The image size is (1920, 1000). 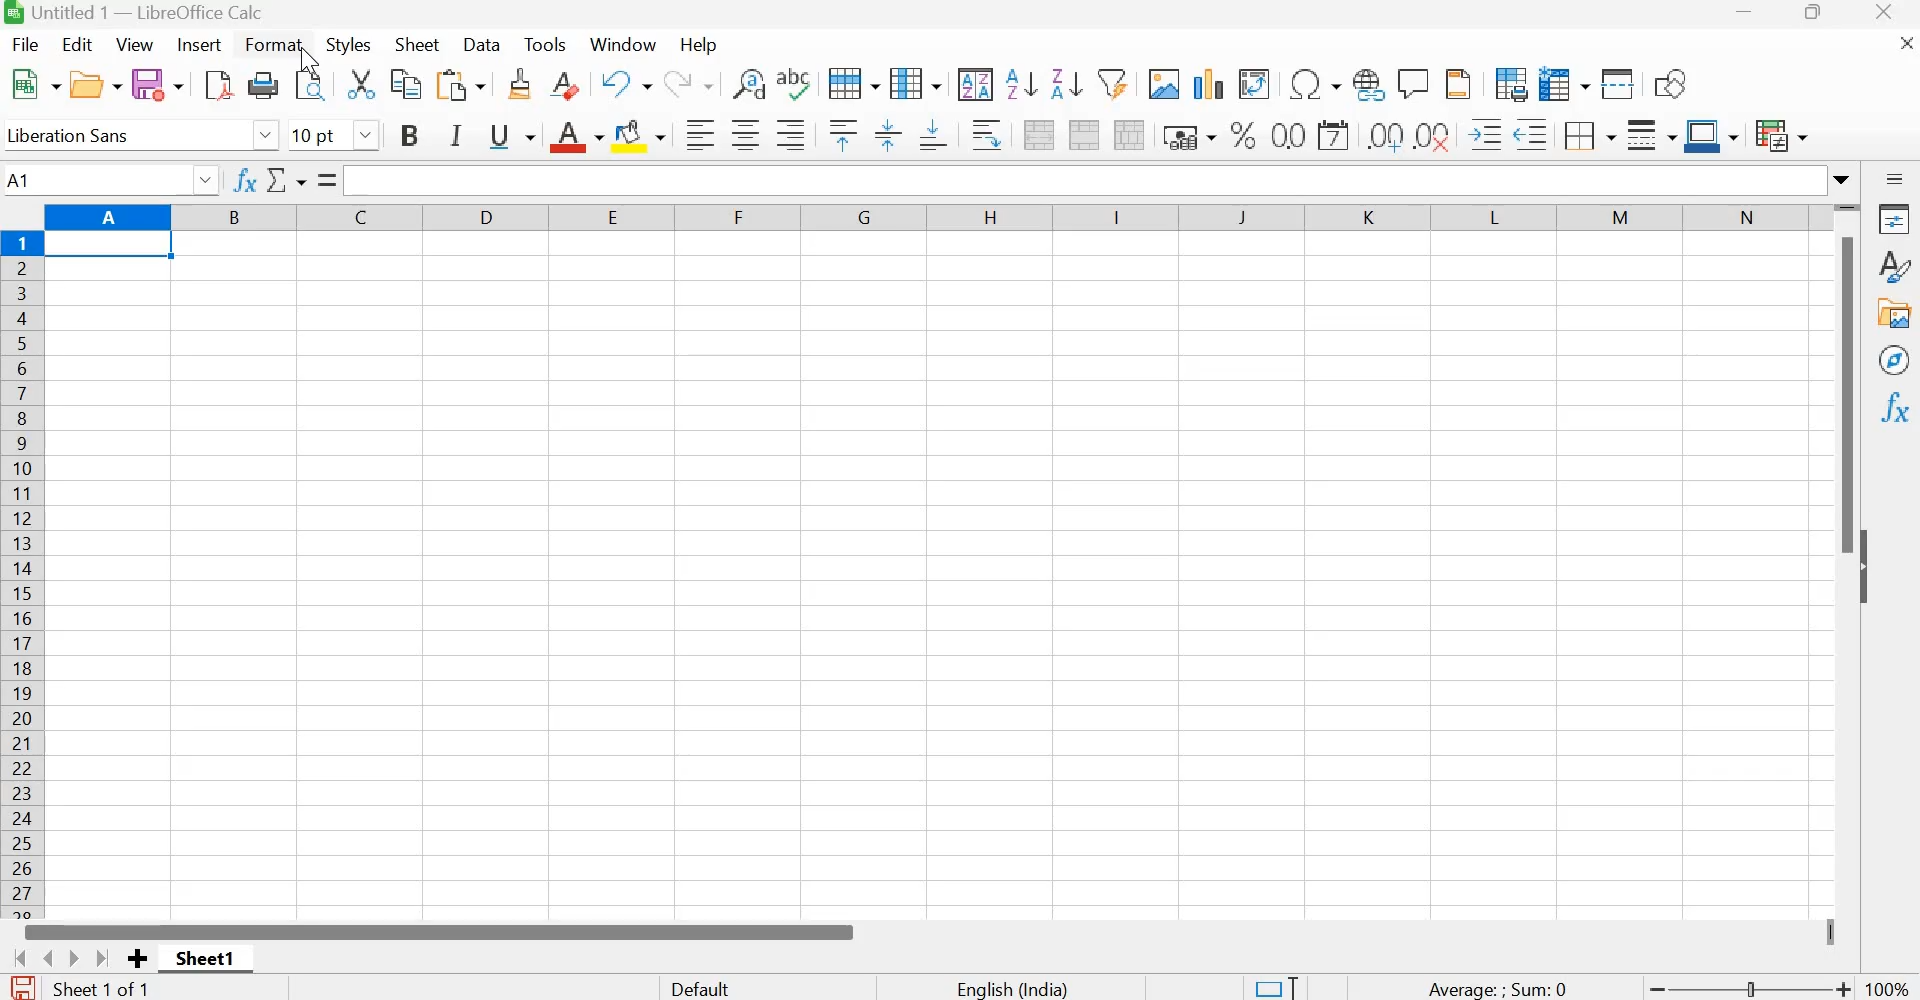 I want to click on Scroll to first sheet, so click(x=12, y=954).